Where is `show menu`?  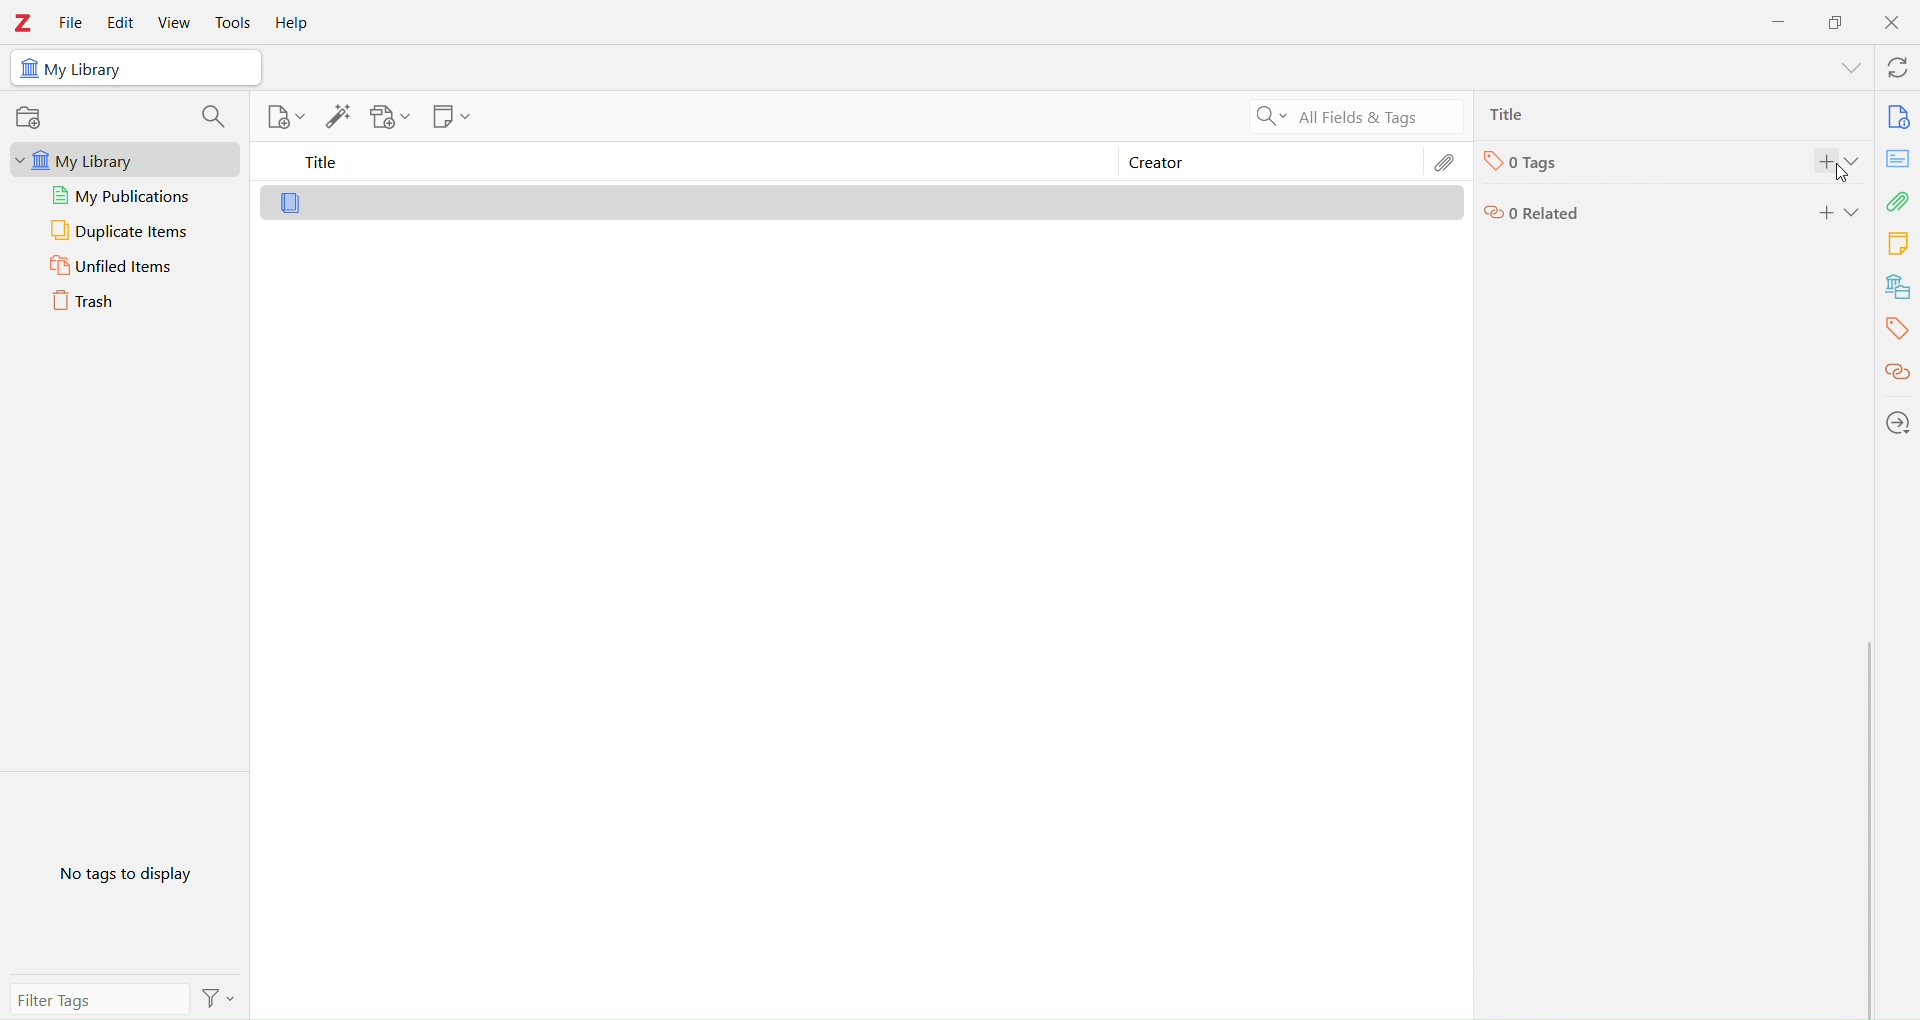 show menu is located at coordinates (1832, 74).